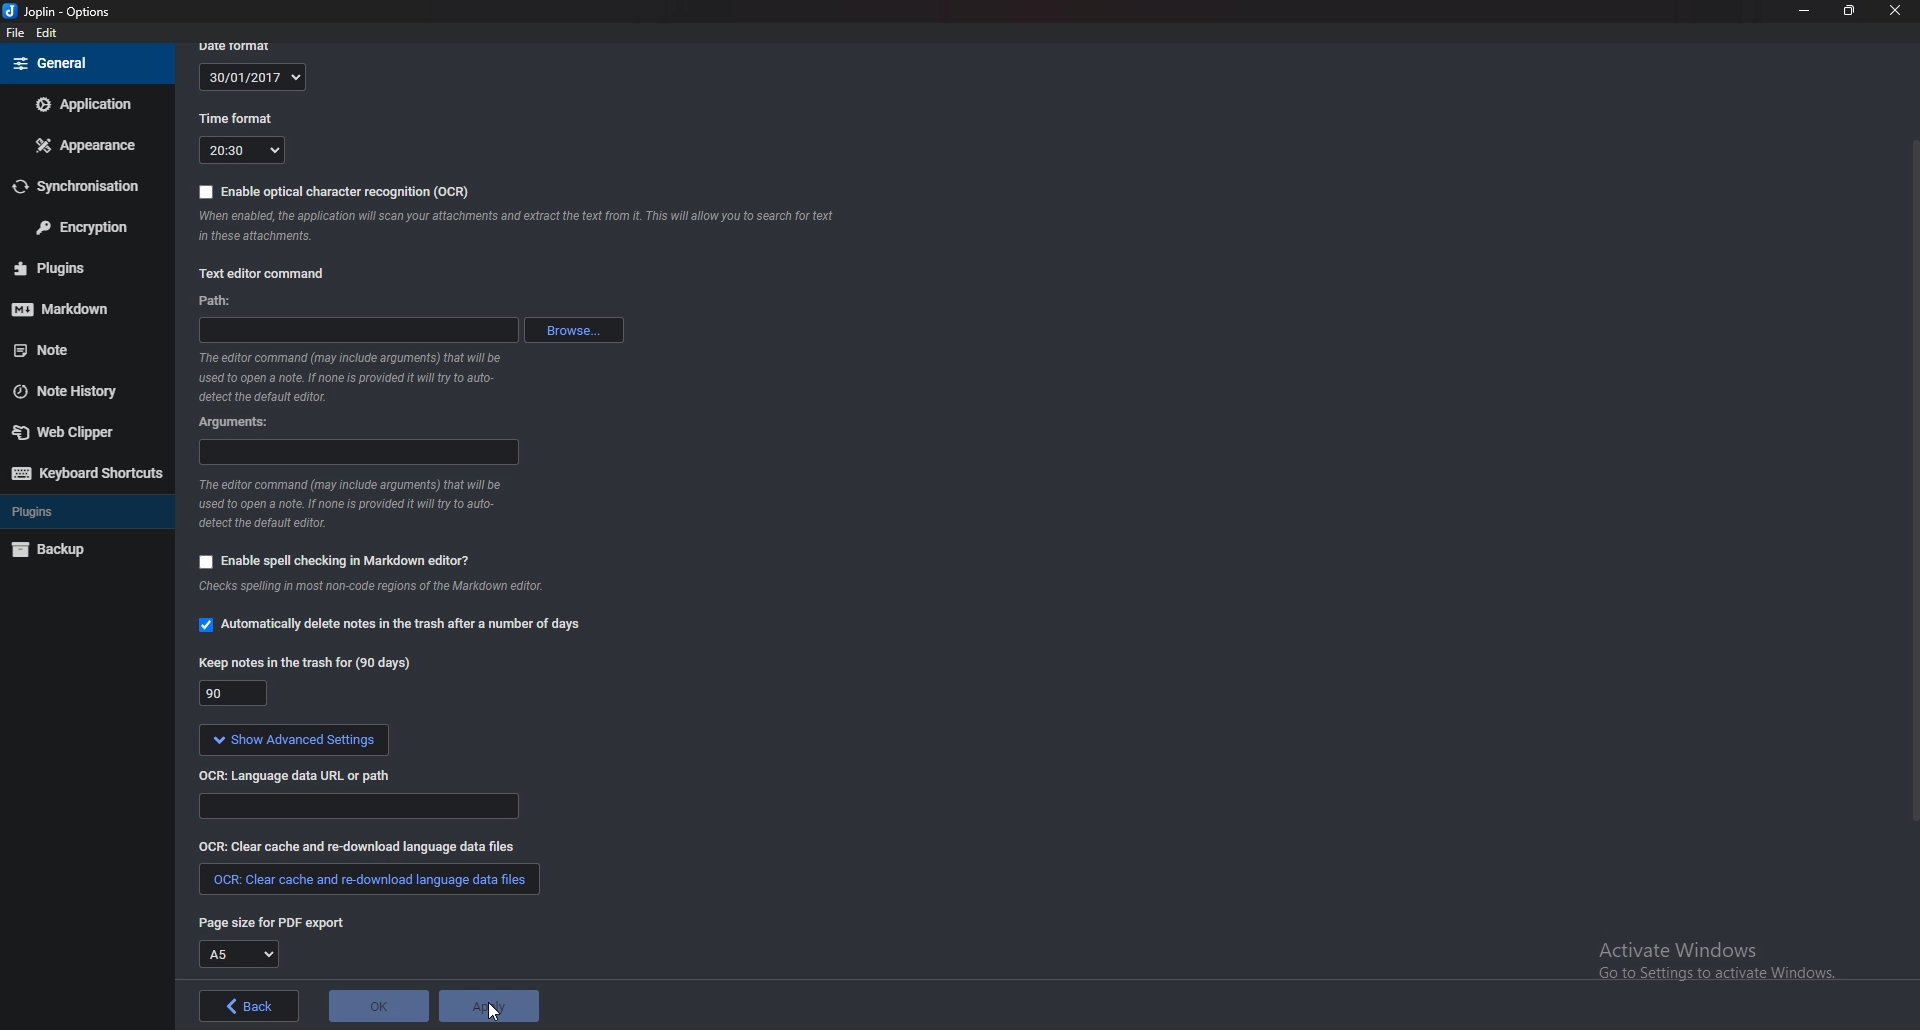 This screenshot has height=1030, width=1920. Describe the element at coordinates (371, 587) in the screenshot. I see `Info on spell check` at that location.